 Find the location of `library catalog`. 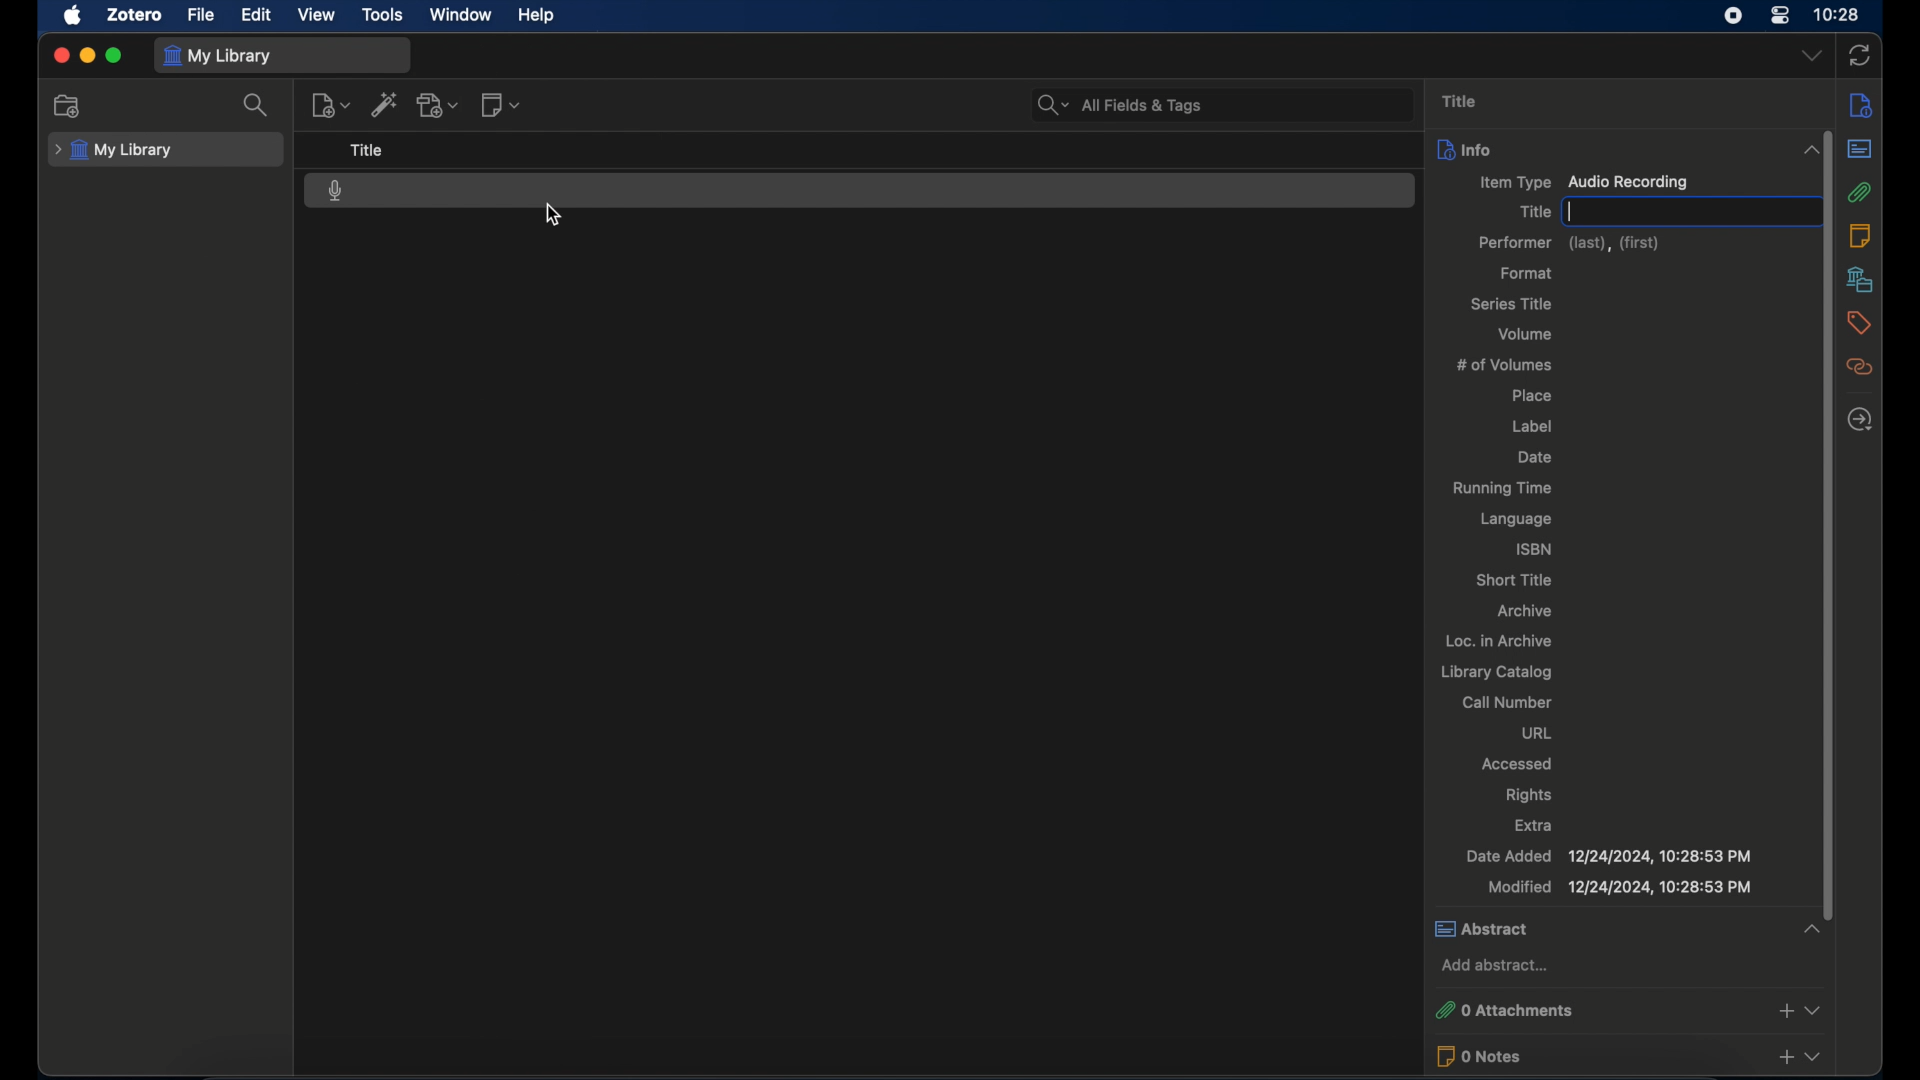

library catalog is located at coordinates (1498, 673).